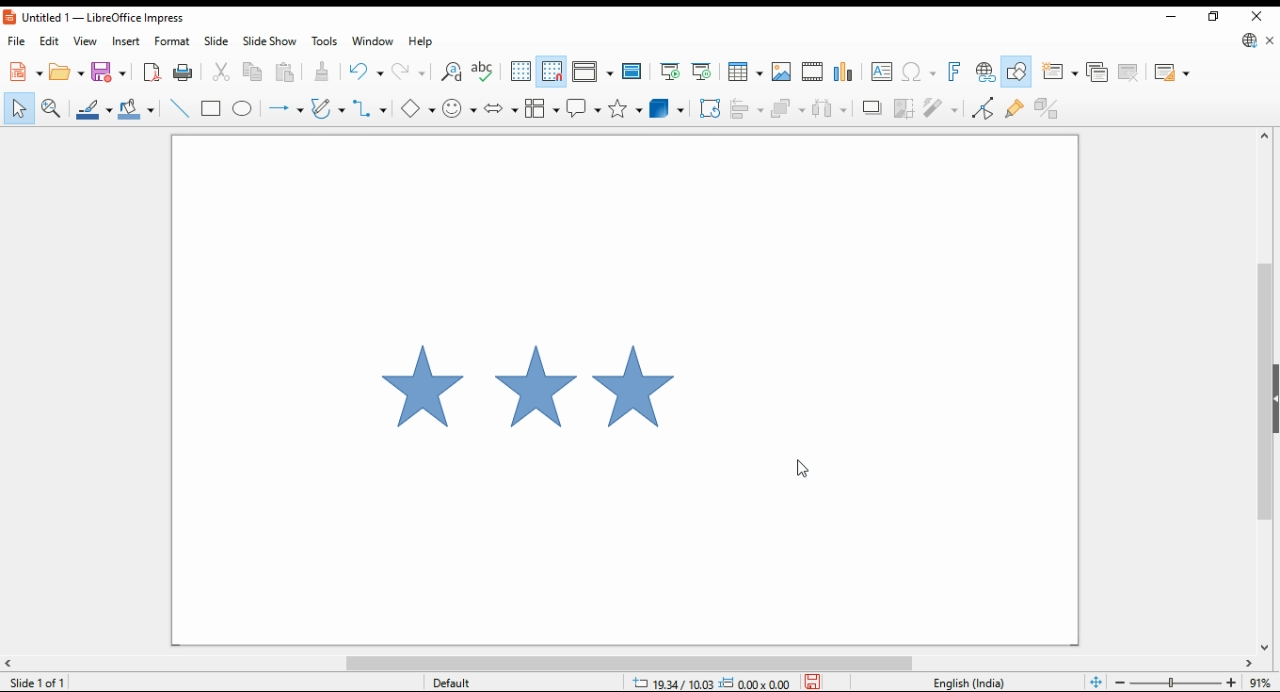 The image size is (1280, 692). What do you see at coordinates (594, 72) in the screenshot?
I see `display view` at bounding box center [594, 72].